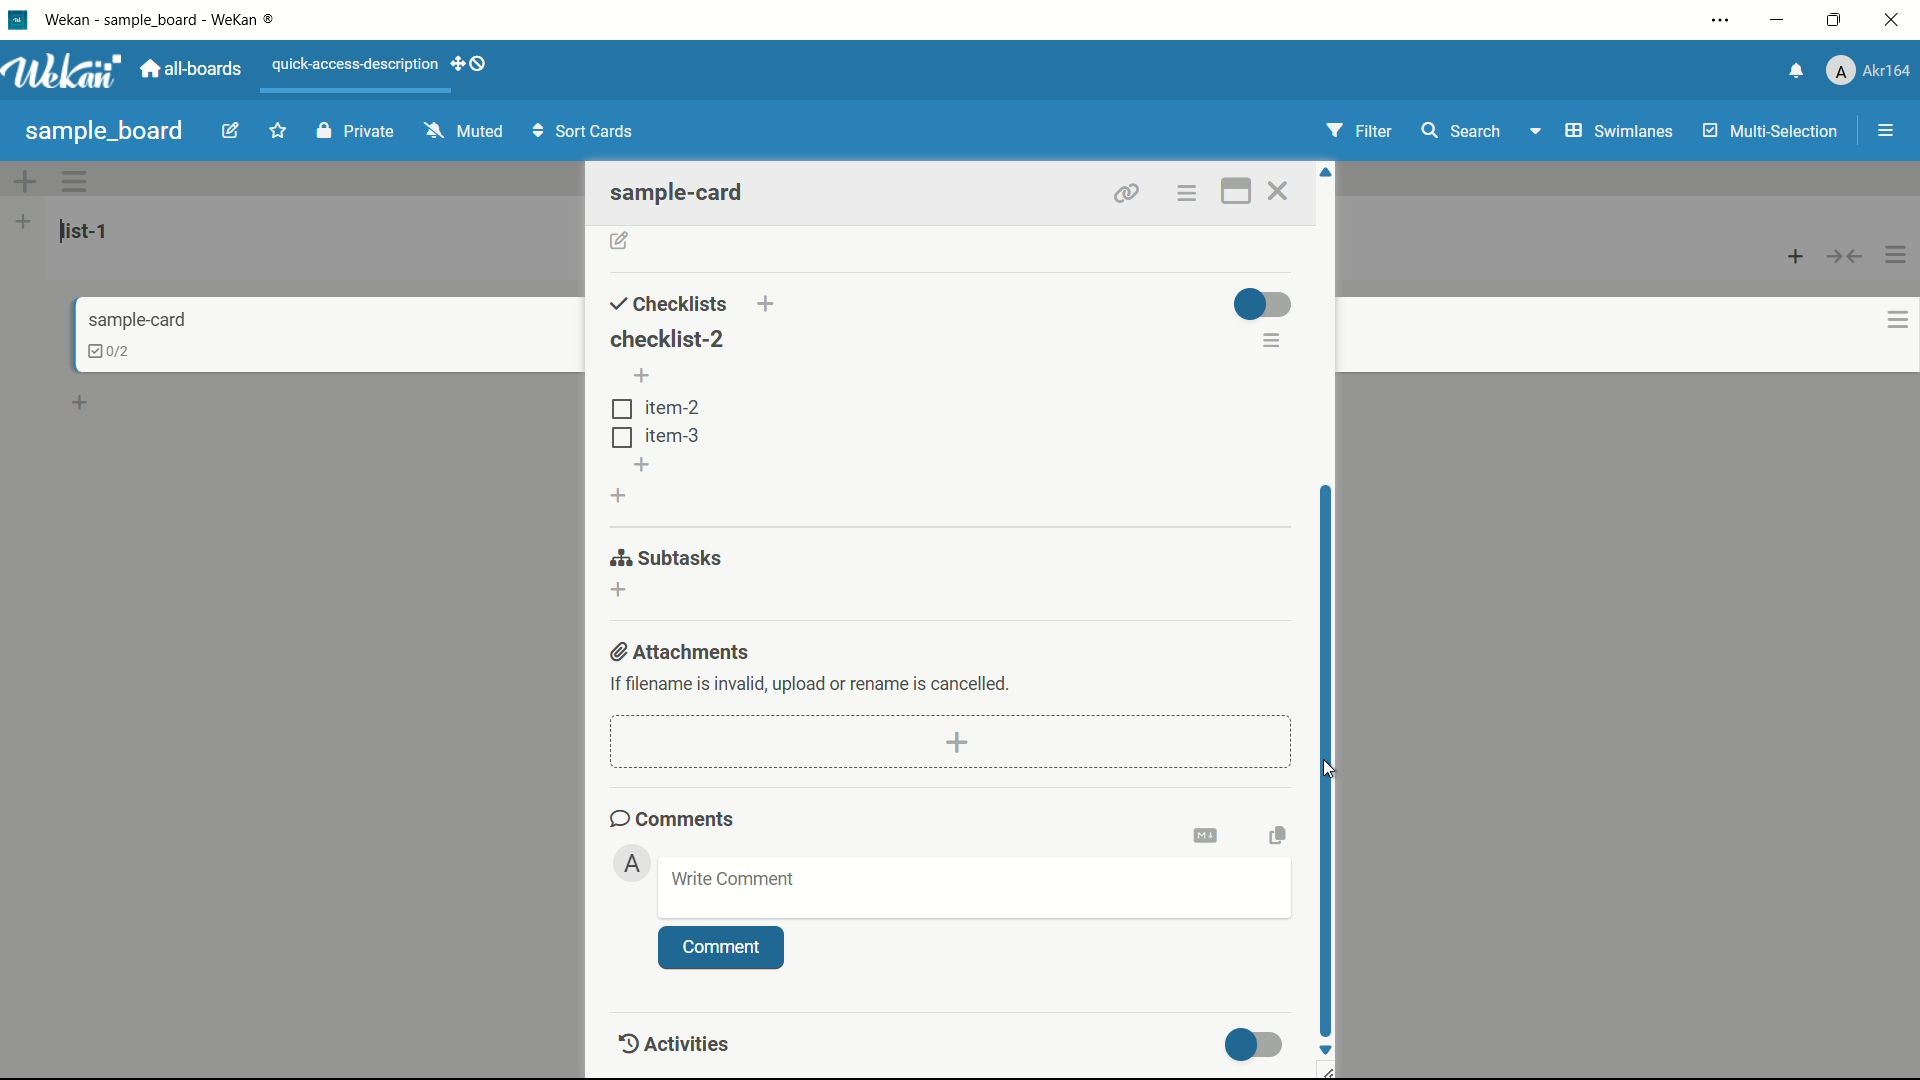 This screenshot has height=1080, width=1920. What do you see at coordinates (665, 338) in the screenshot?
I see `checklist-2` at bounding box center [665, 338].